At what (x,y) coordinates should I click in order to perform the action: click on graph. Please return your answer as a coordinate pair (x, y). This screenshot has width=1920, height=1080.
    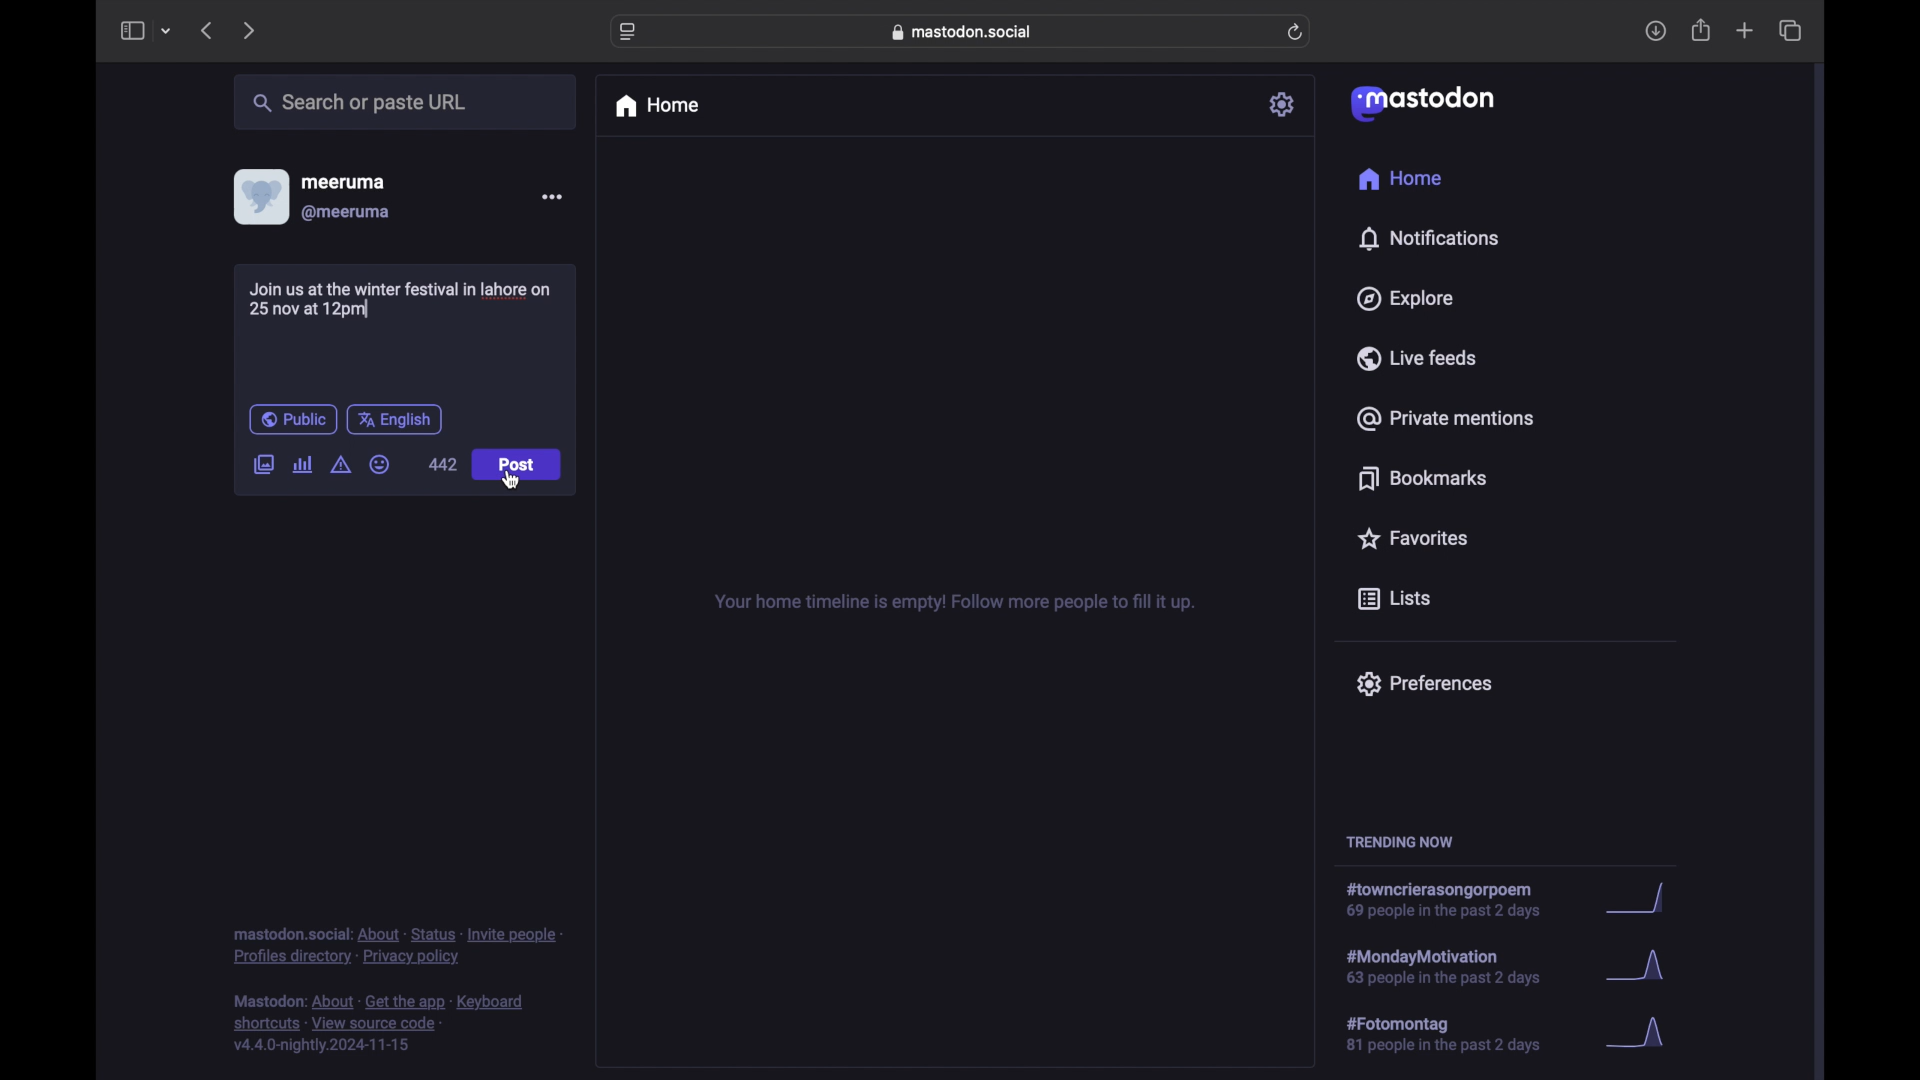
    Looking at the image, I should click on (1641, 900).